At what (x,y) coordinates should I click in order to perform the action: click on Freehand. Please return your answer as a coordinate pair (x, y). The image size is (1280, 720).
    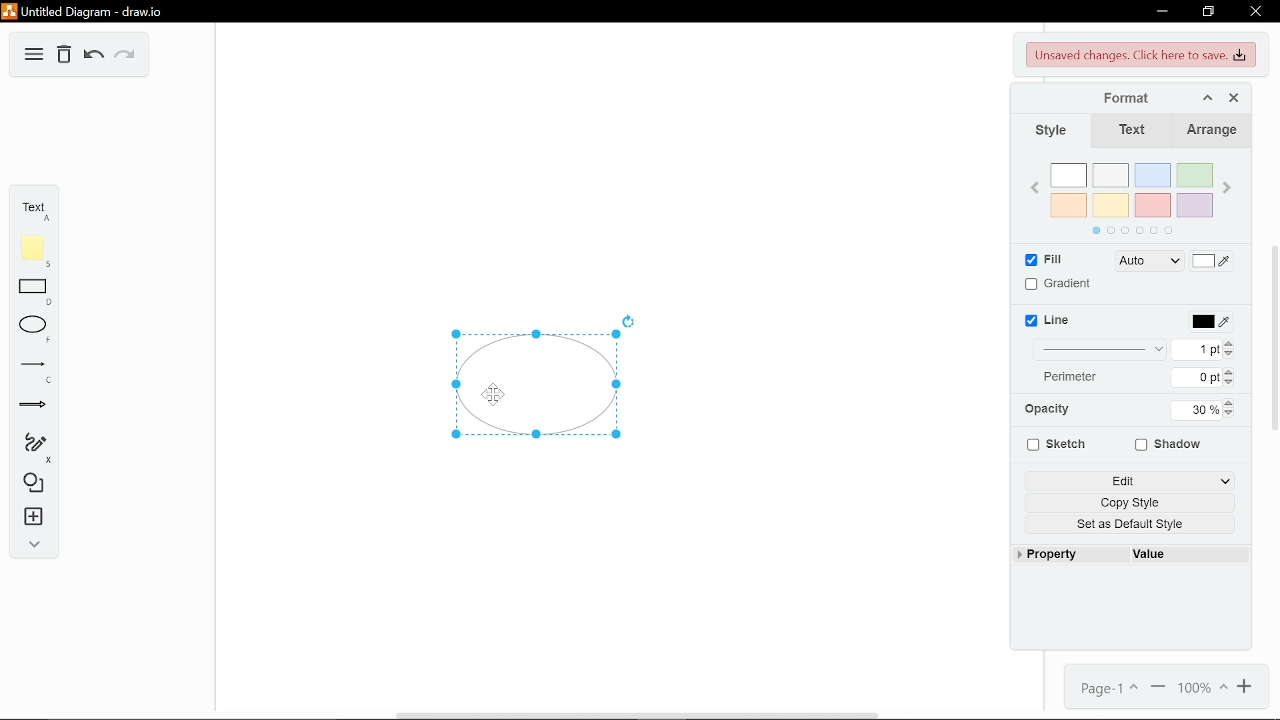
    Looking at the image, I should click on (33, 445).